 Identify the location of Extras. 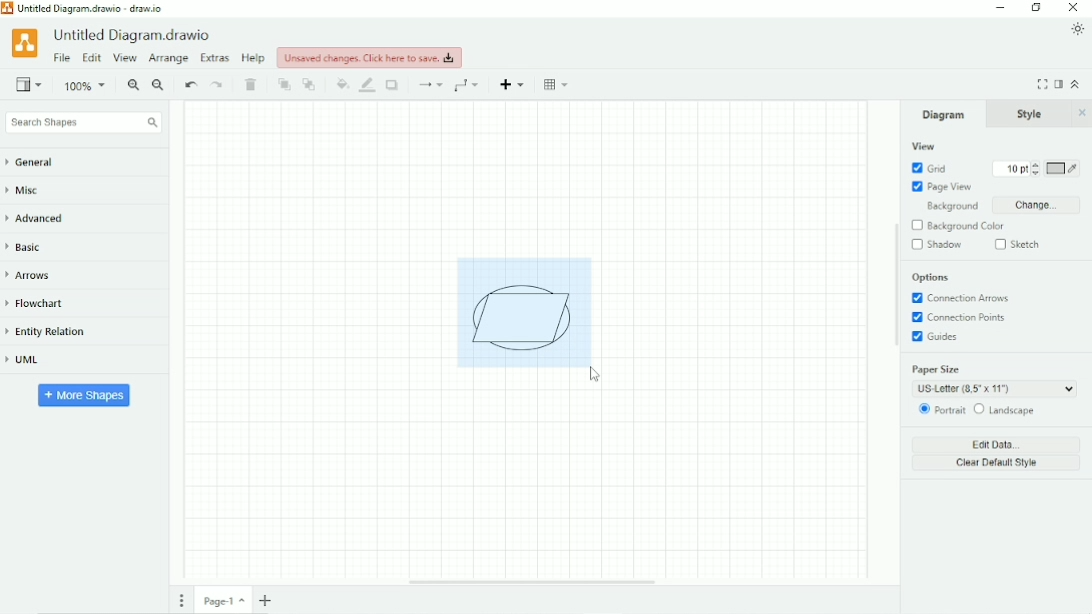
(215, 57).